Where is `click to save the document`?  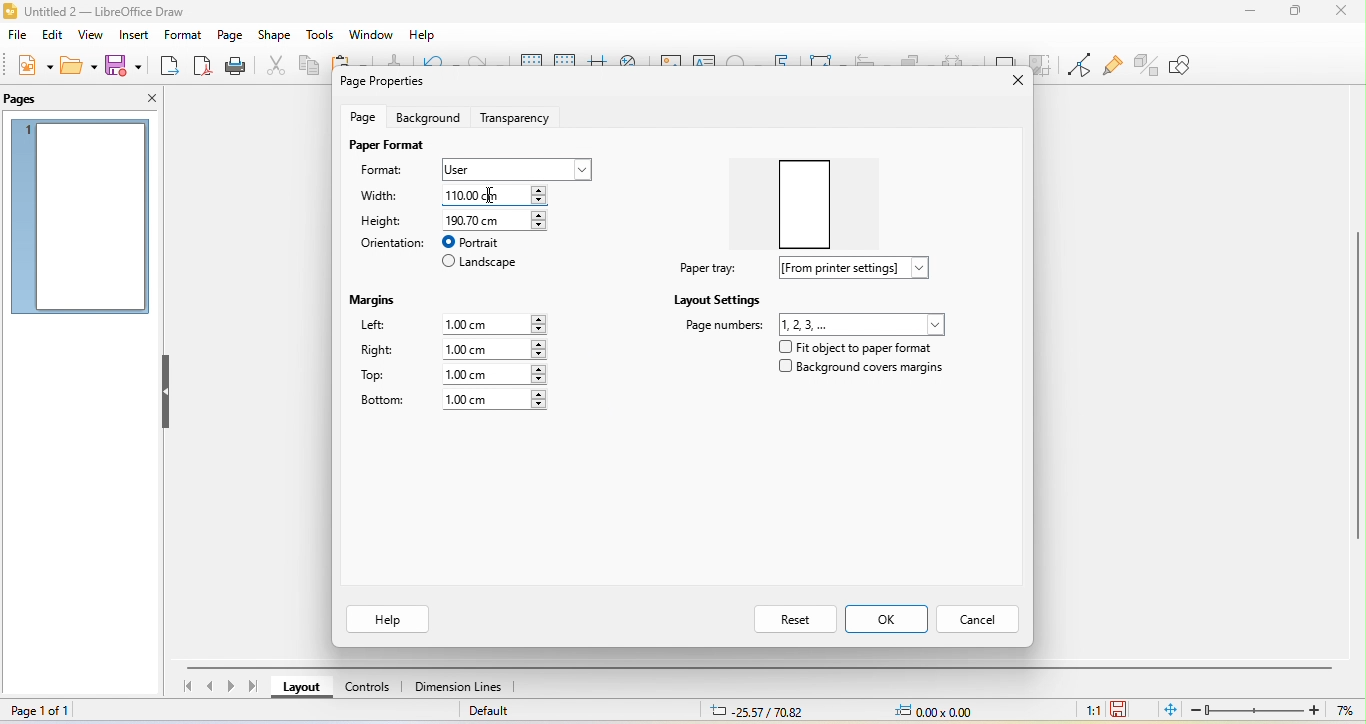 click to save the document is located at coordinates (1120, 708).